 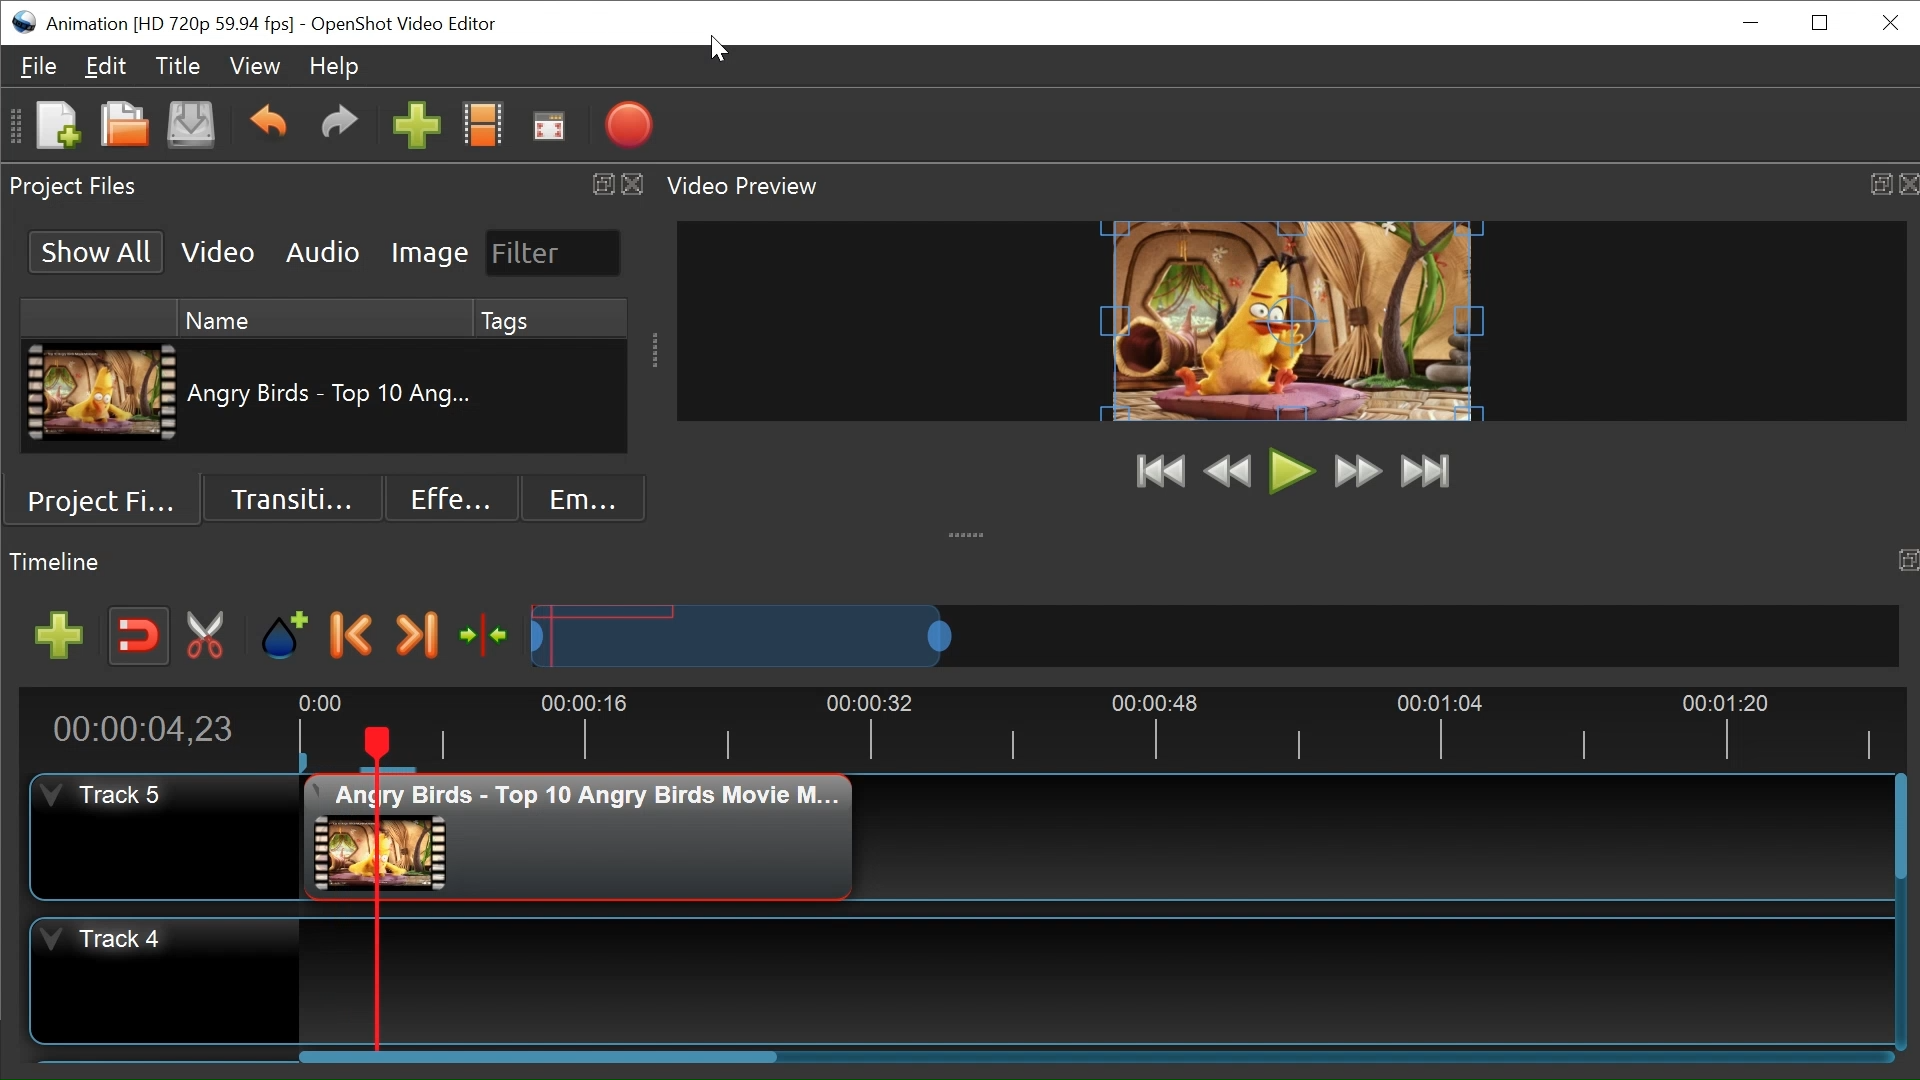 I want to click on Horizontal Scroll bar, so click(x=1901, y=826).